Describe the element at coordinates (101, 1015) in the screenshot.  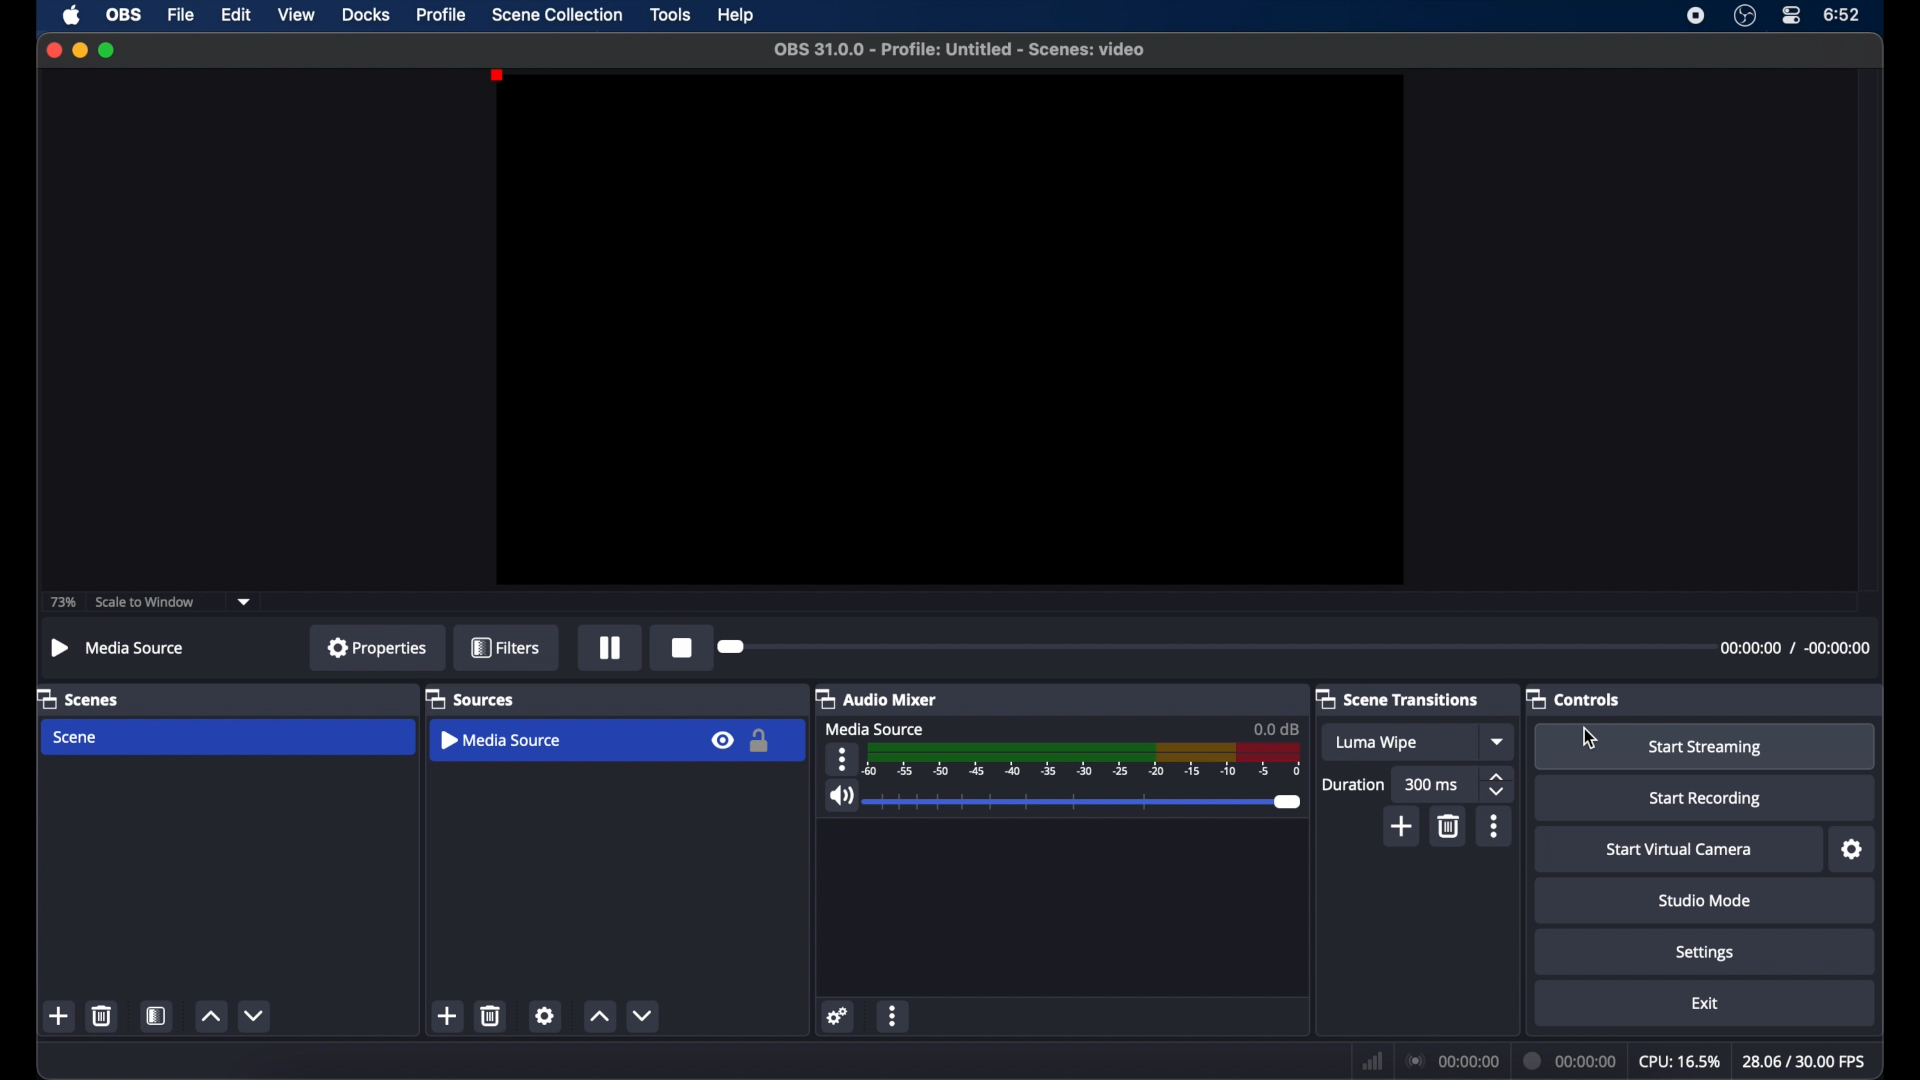
I see `delete` at that location.